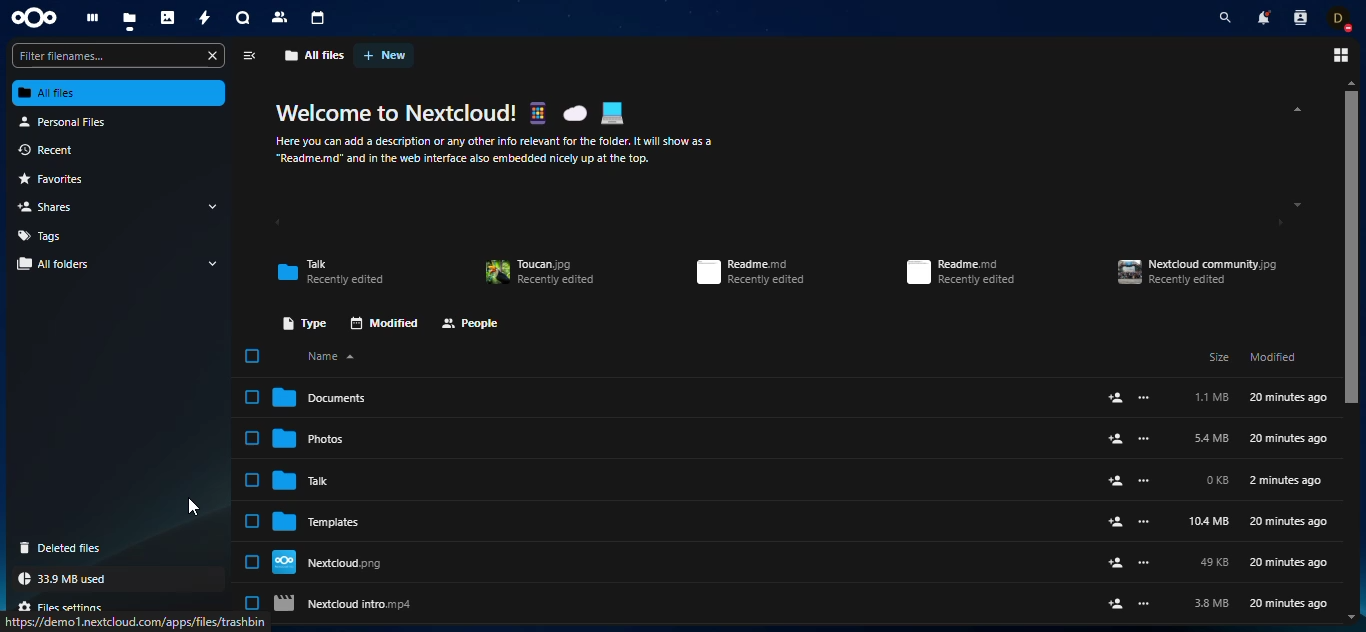 The image size is (1366, 632). I want to click on Checkbox, so click(249, 562).